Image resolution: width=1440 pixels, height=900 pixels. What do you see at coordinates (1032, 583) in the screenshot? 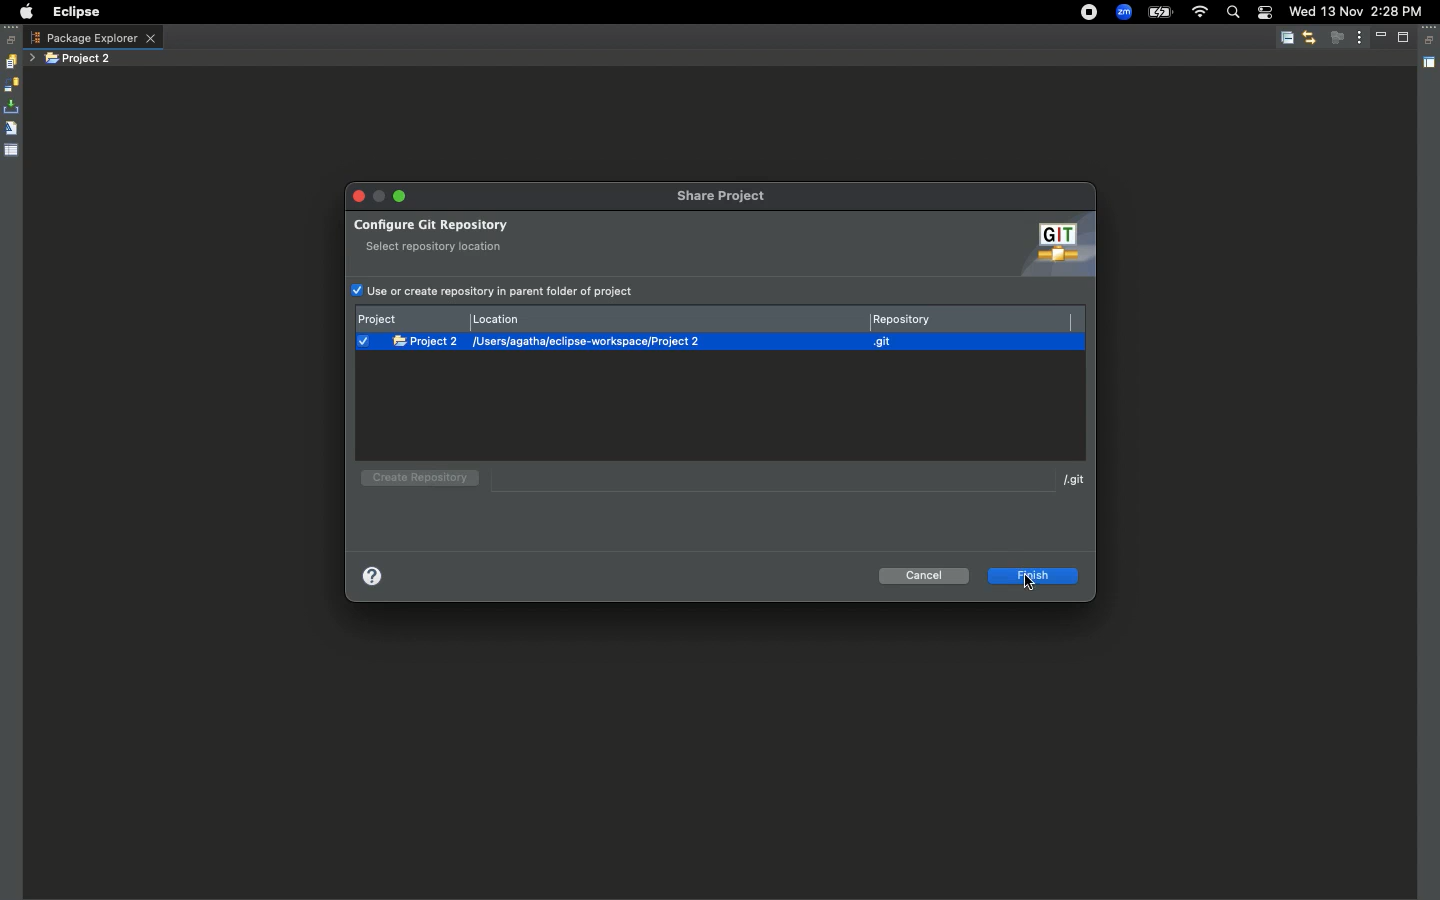
I see `Cursor` at bounding box center [1032, 583].